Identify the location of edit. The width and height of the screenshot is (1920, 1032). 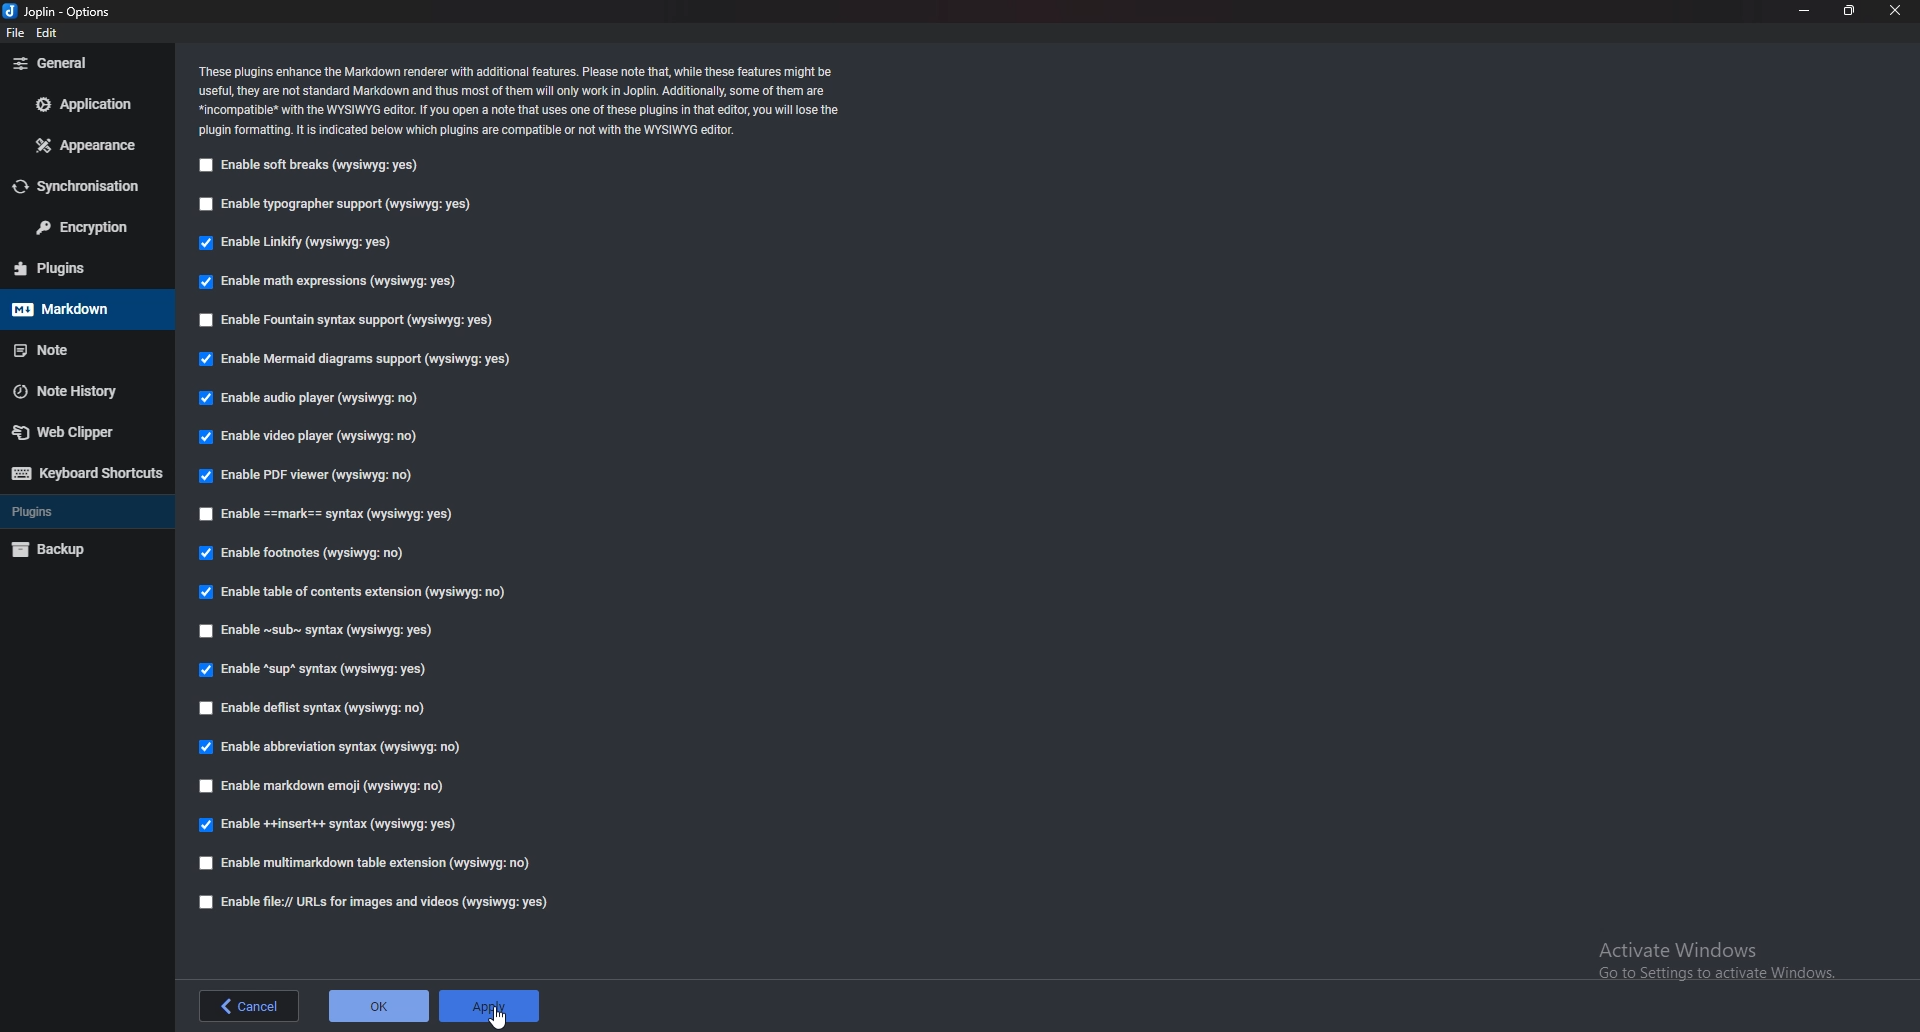
(49, 33).